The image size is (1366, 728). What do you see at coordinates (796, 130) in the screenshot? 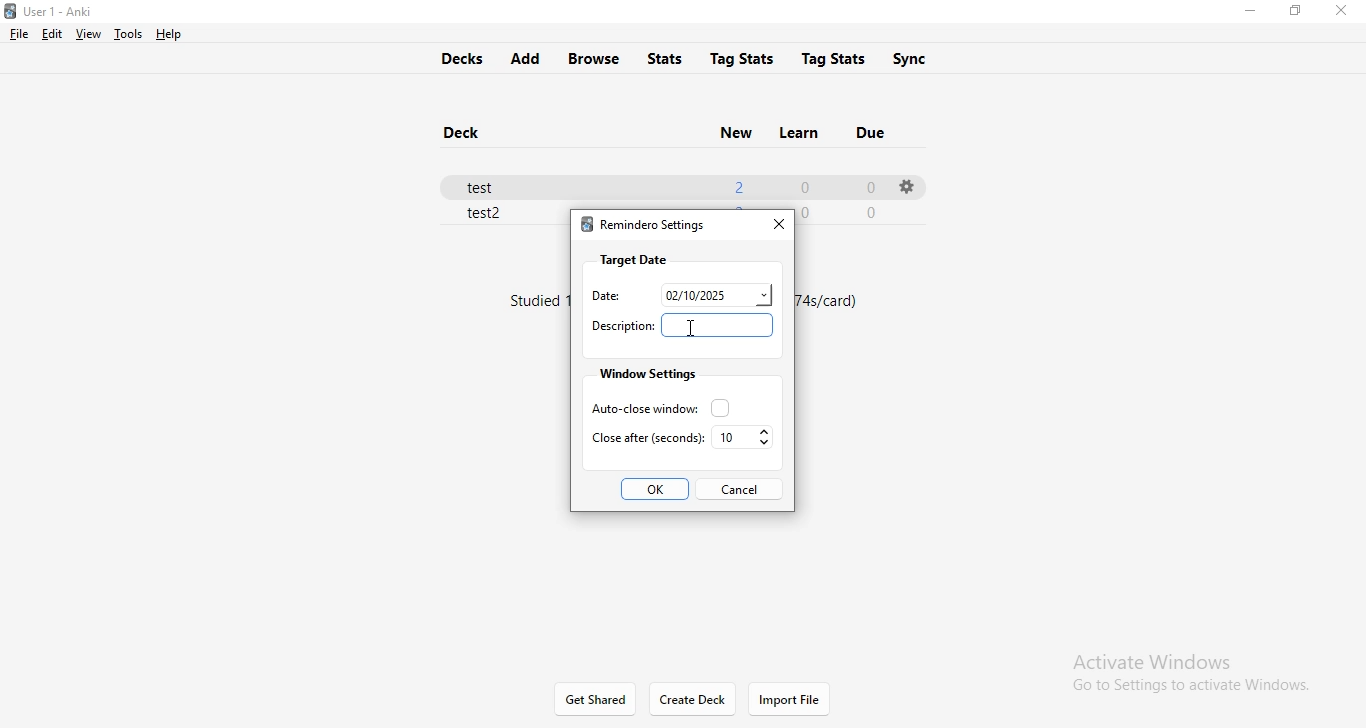
I see `learn` at bounding box center [796, 130].